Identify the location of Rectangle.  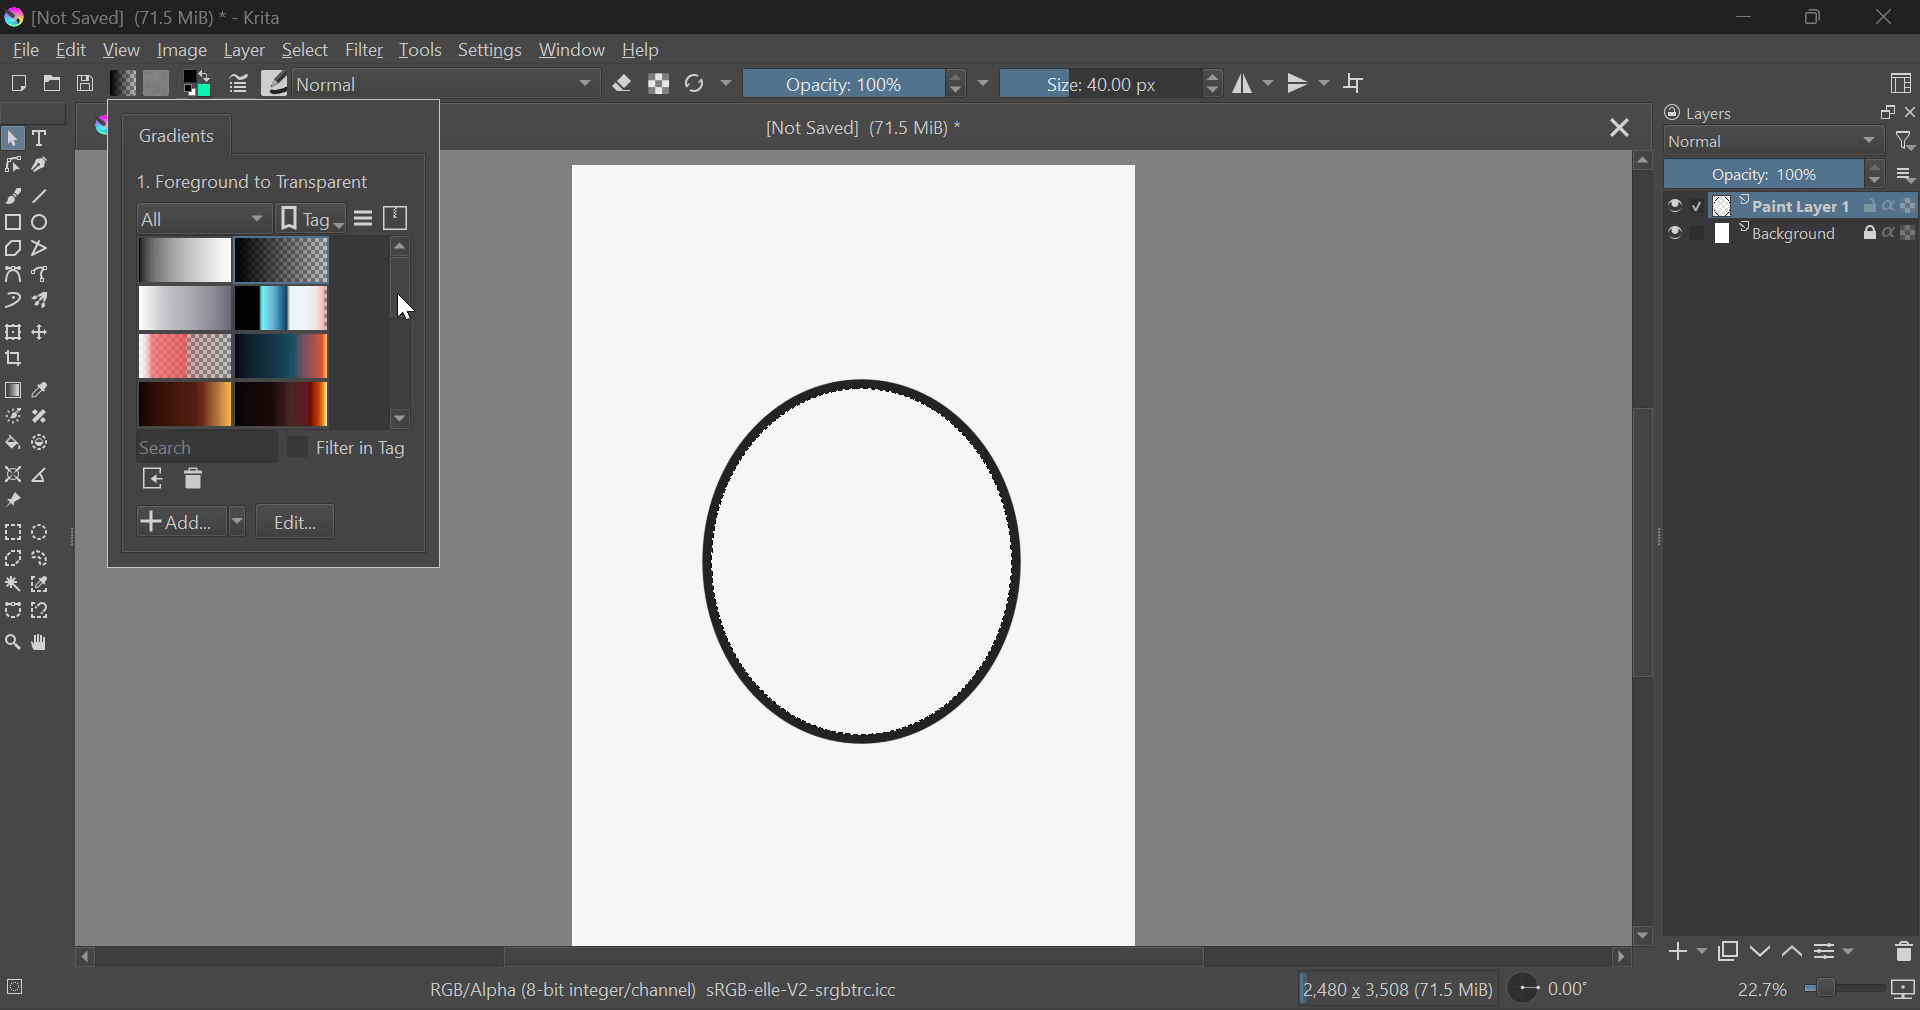
(14, 225).